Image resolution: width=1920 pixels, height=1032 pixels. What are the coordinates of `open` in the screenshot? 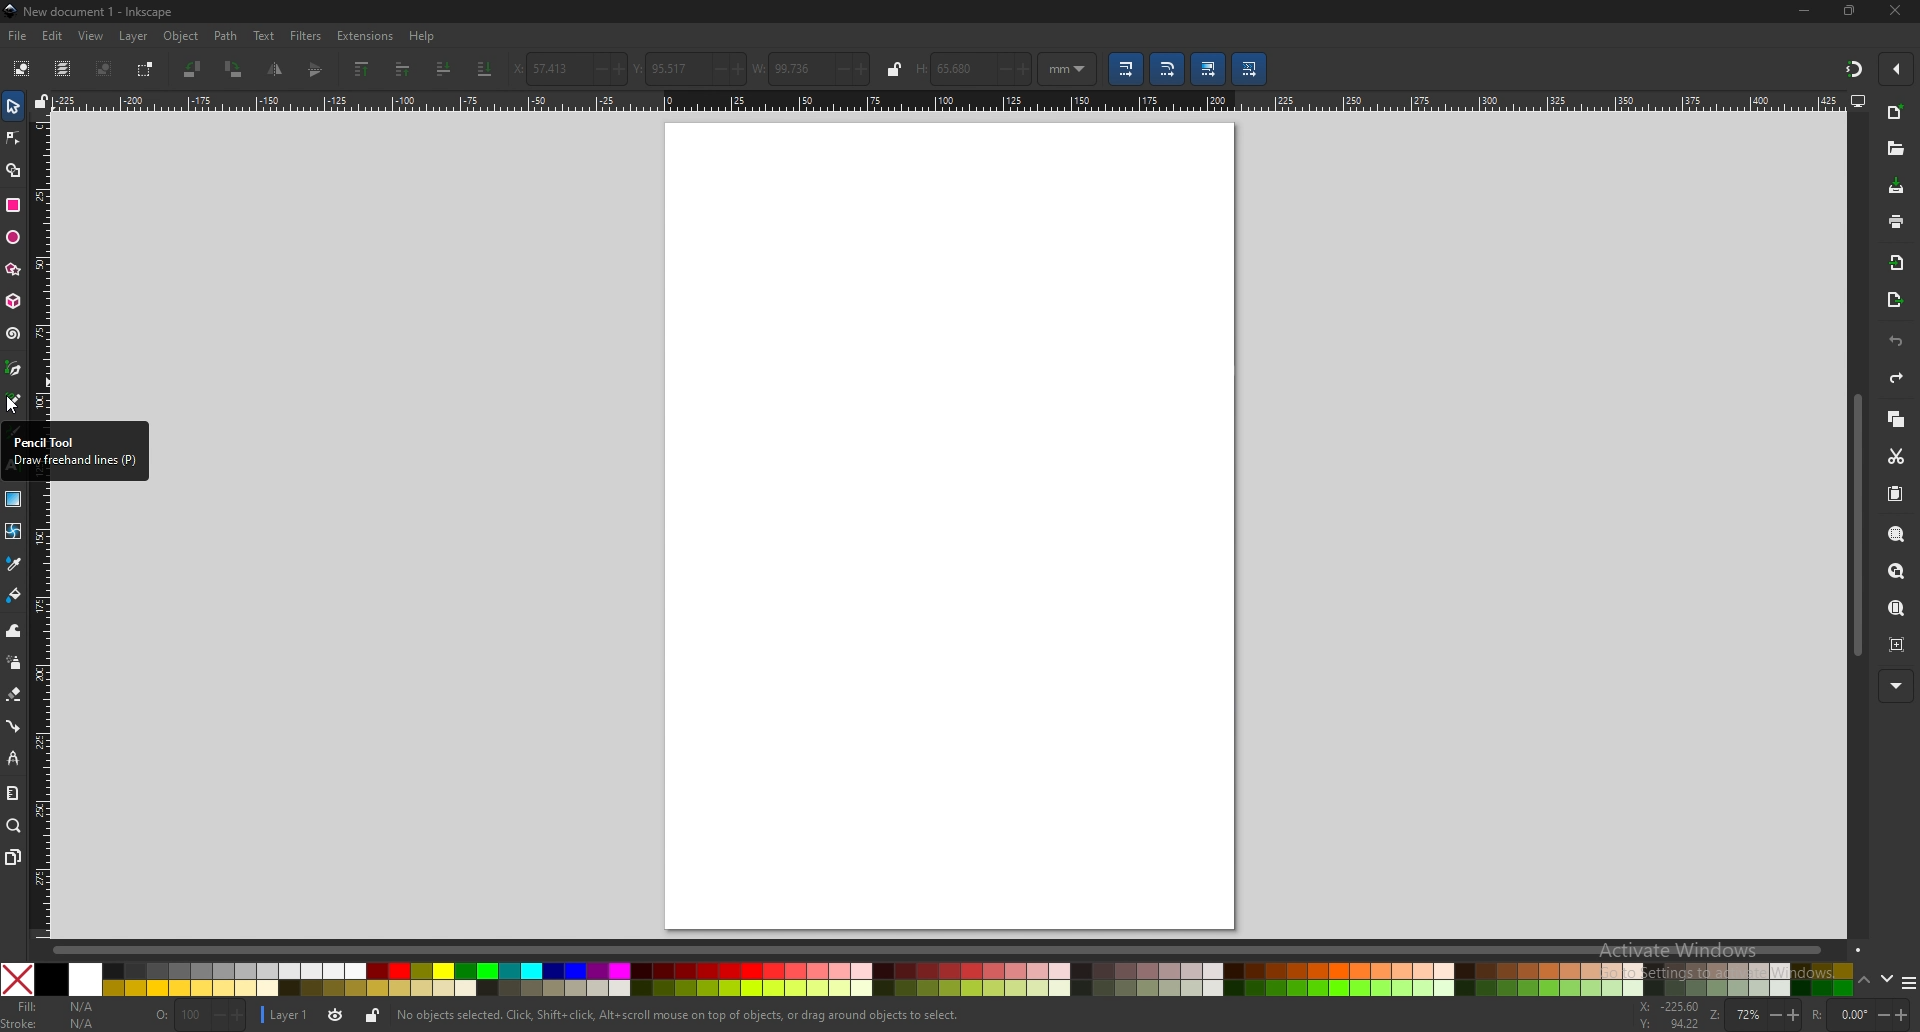 It's located at (1897, 147).